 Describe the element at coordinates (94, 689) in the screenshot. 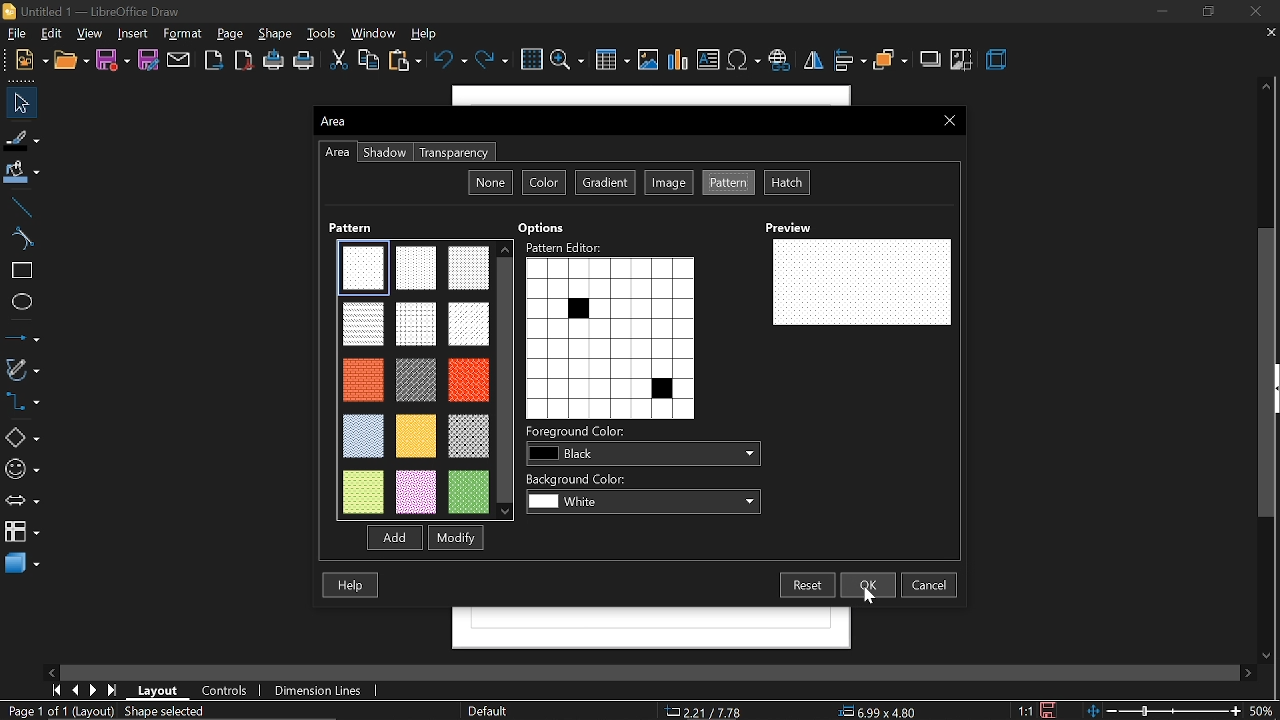

I see `next page` at that location.